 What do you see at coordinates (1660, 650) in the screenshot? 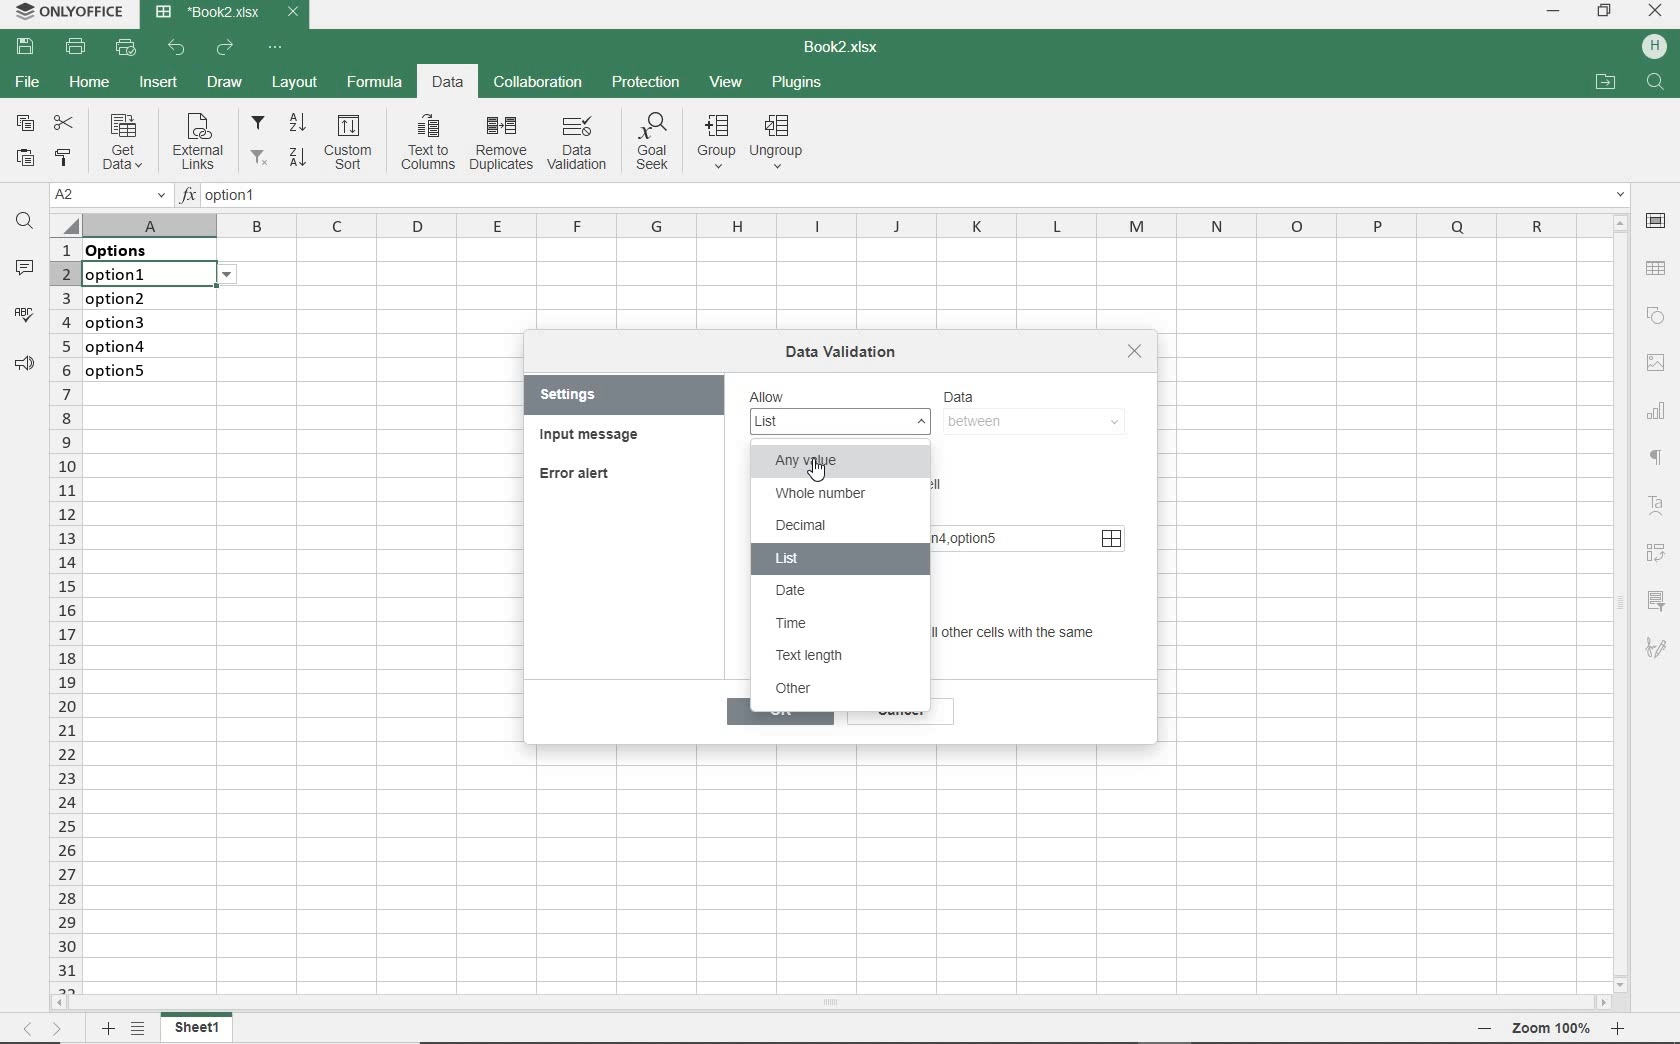
I see `sketch` at bounding box center [1660, 650].